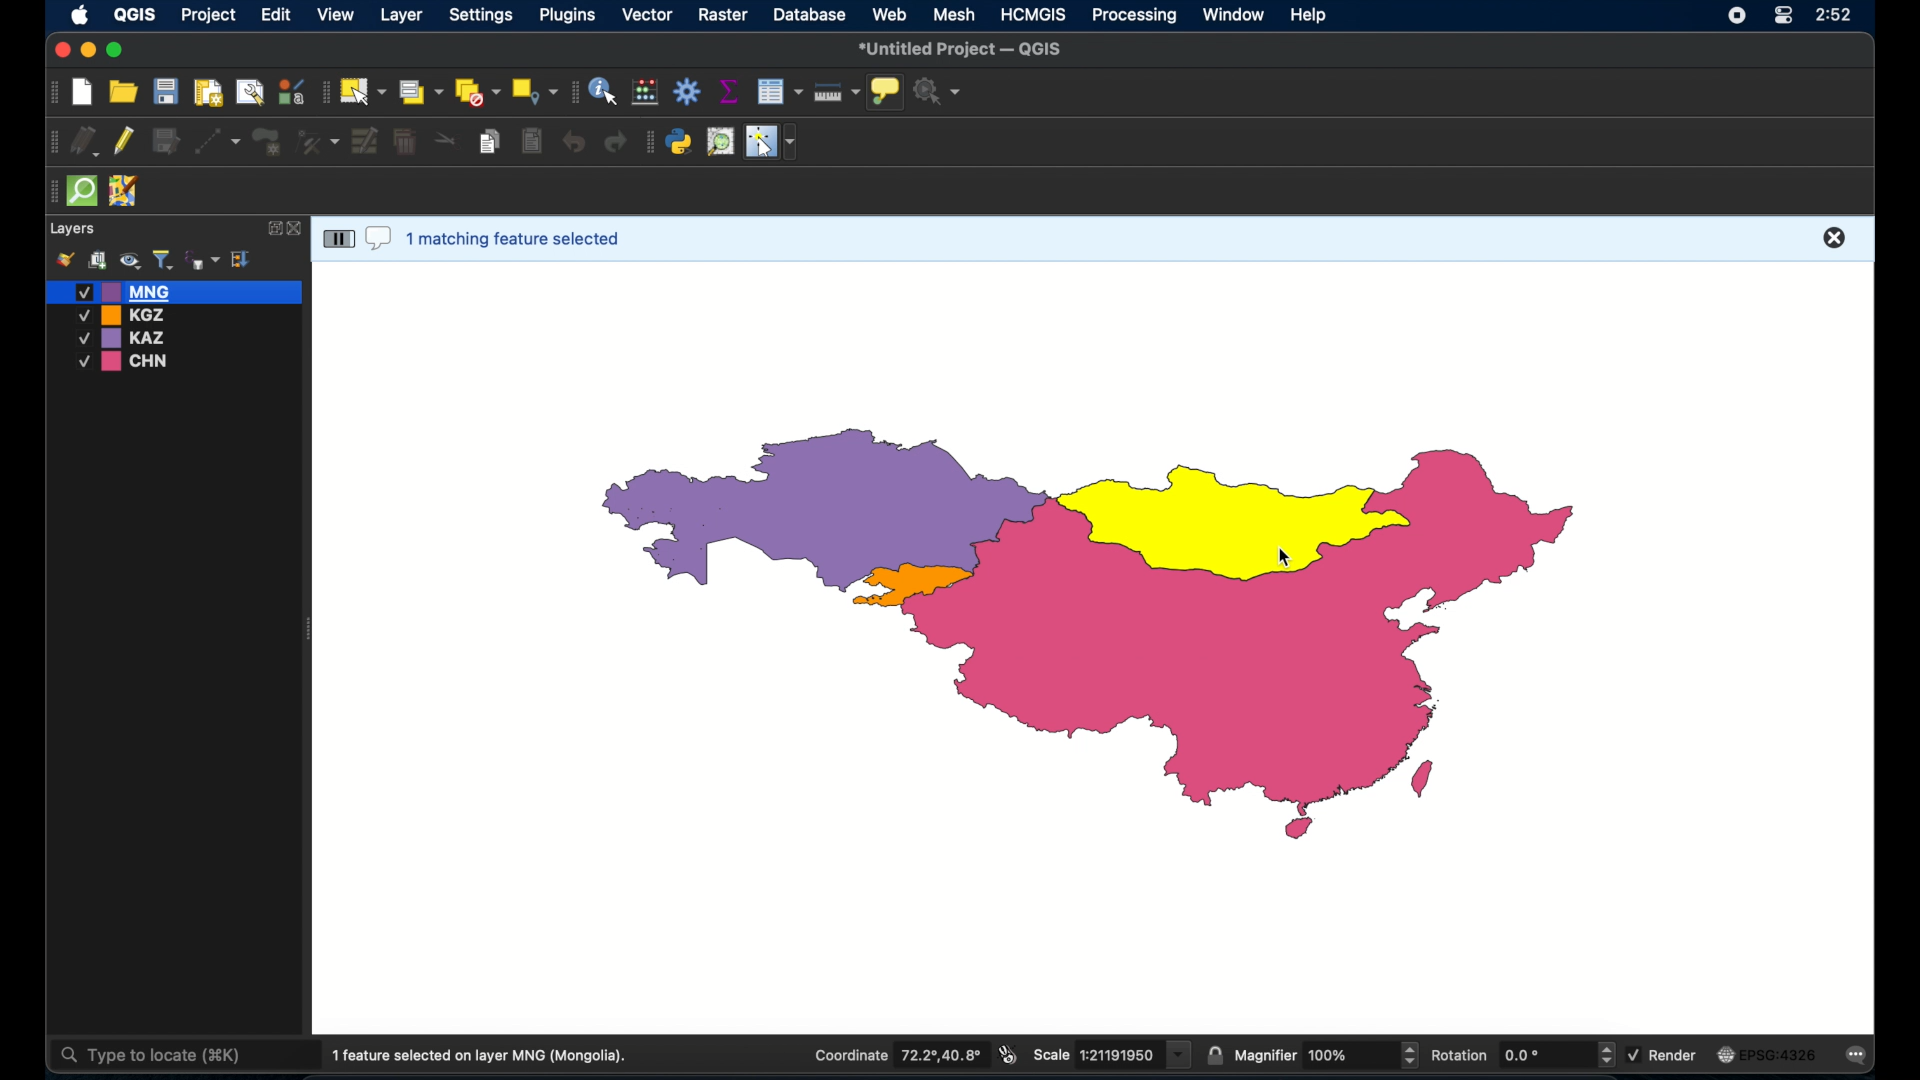 This screenshot has height=1080, width=1920. I want to click on apple icon, so click(80, 17).